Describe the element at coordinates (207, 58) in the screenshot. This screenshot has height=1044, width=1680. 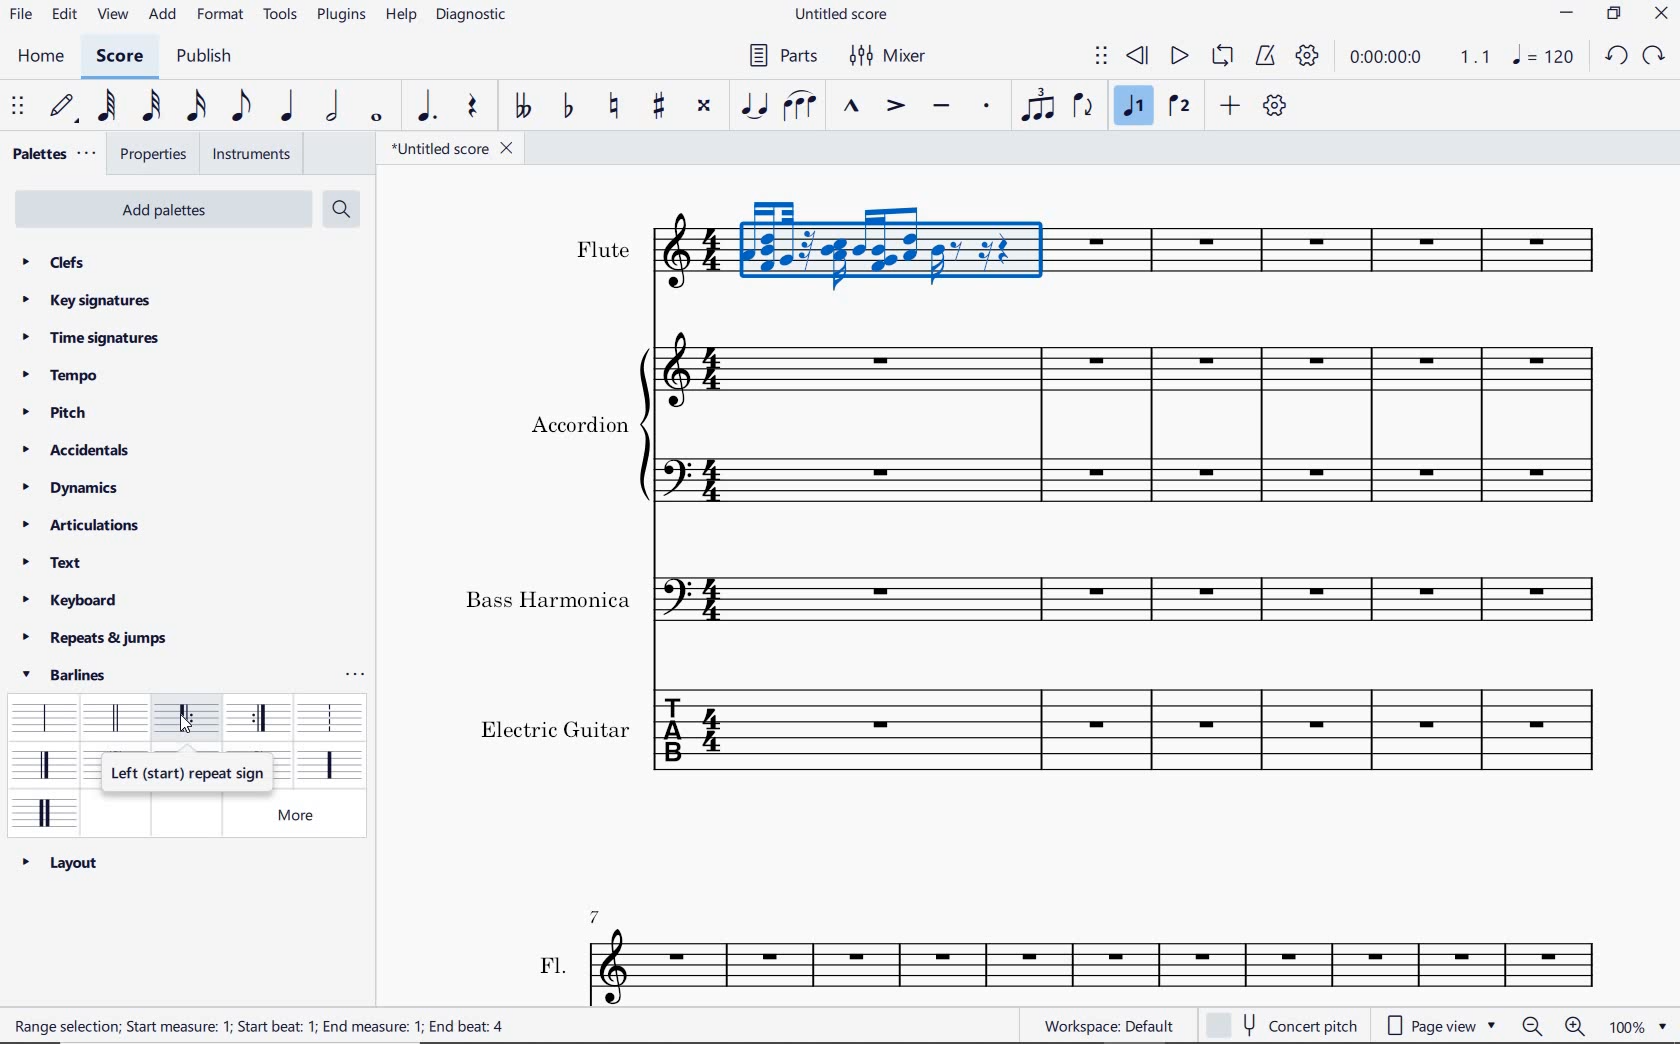
I see `PUBLISH` at that location.